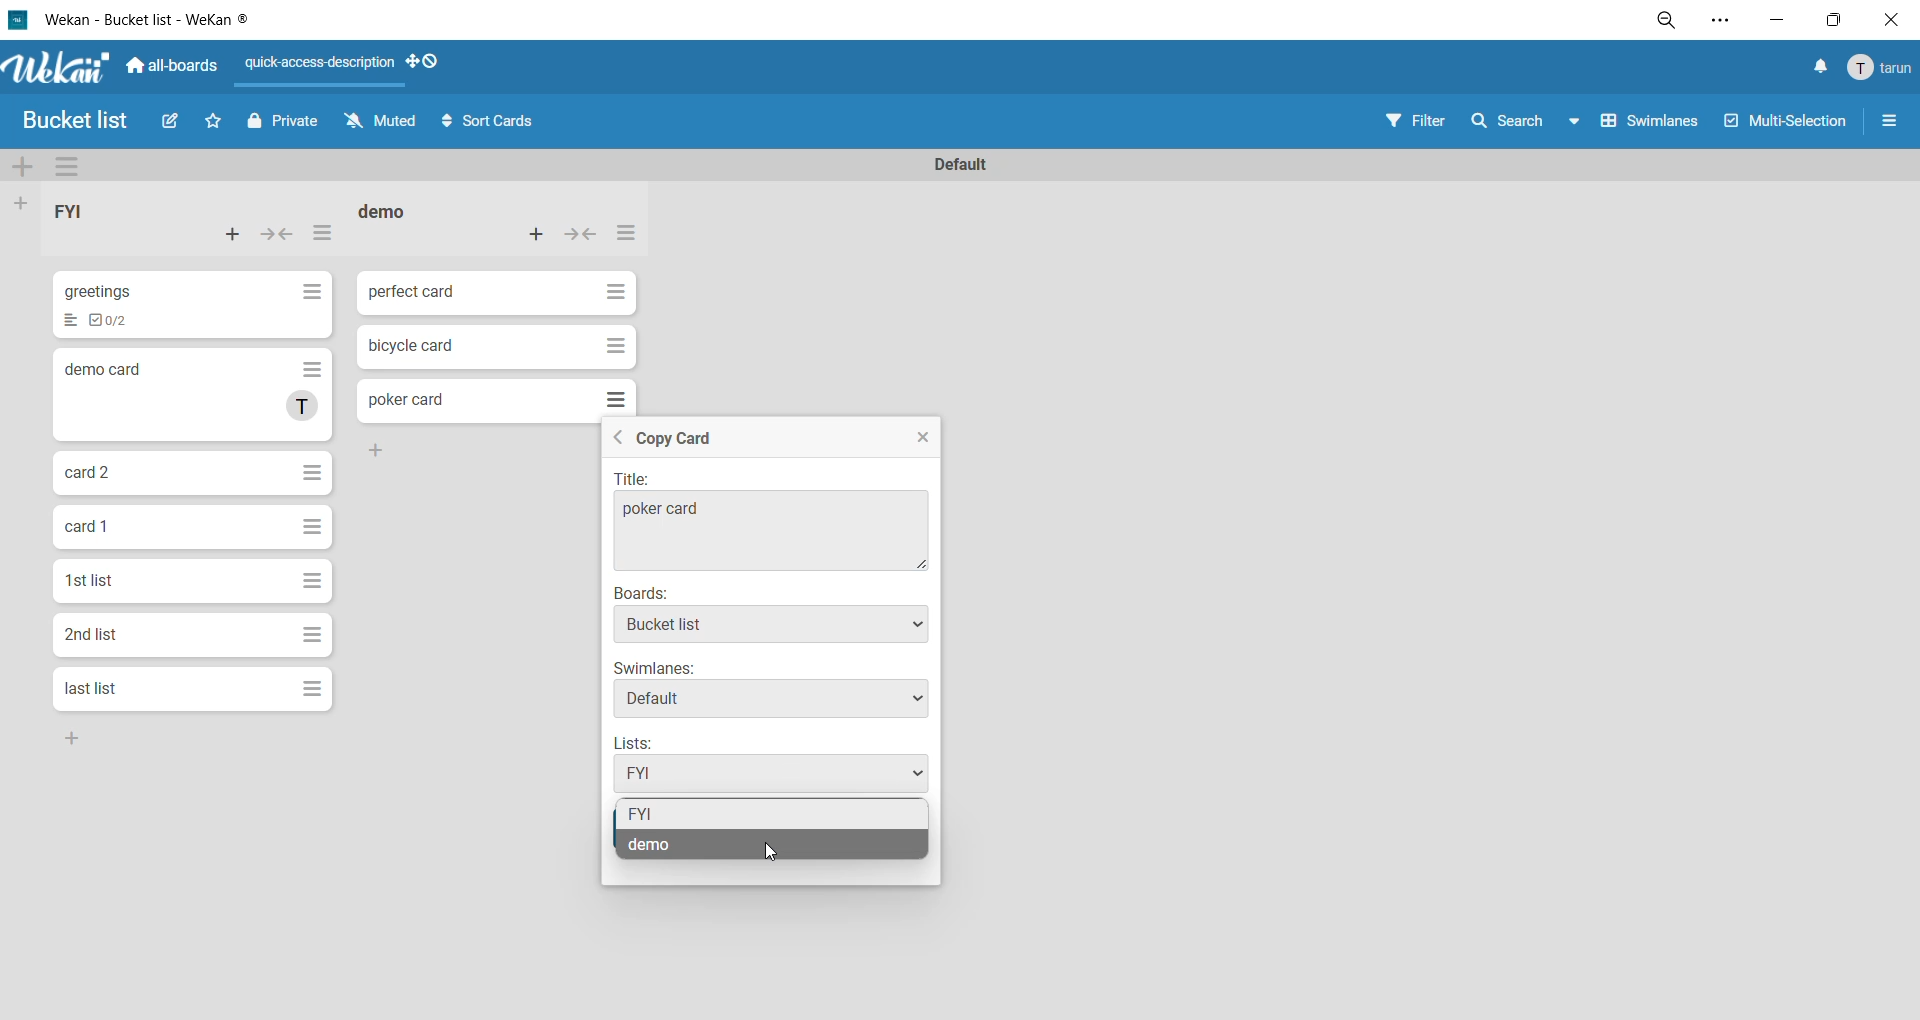  Describe the element at coordinates (772, 532) in the screenshot. I see `poker card` at that location.